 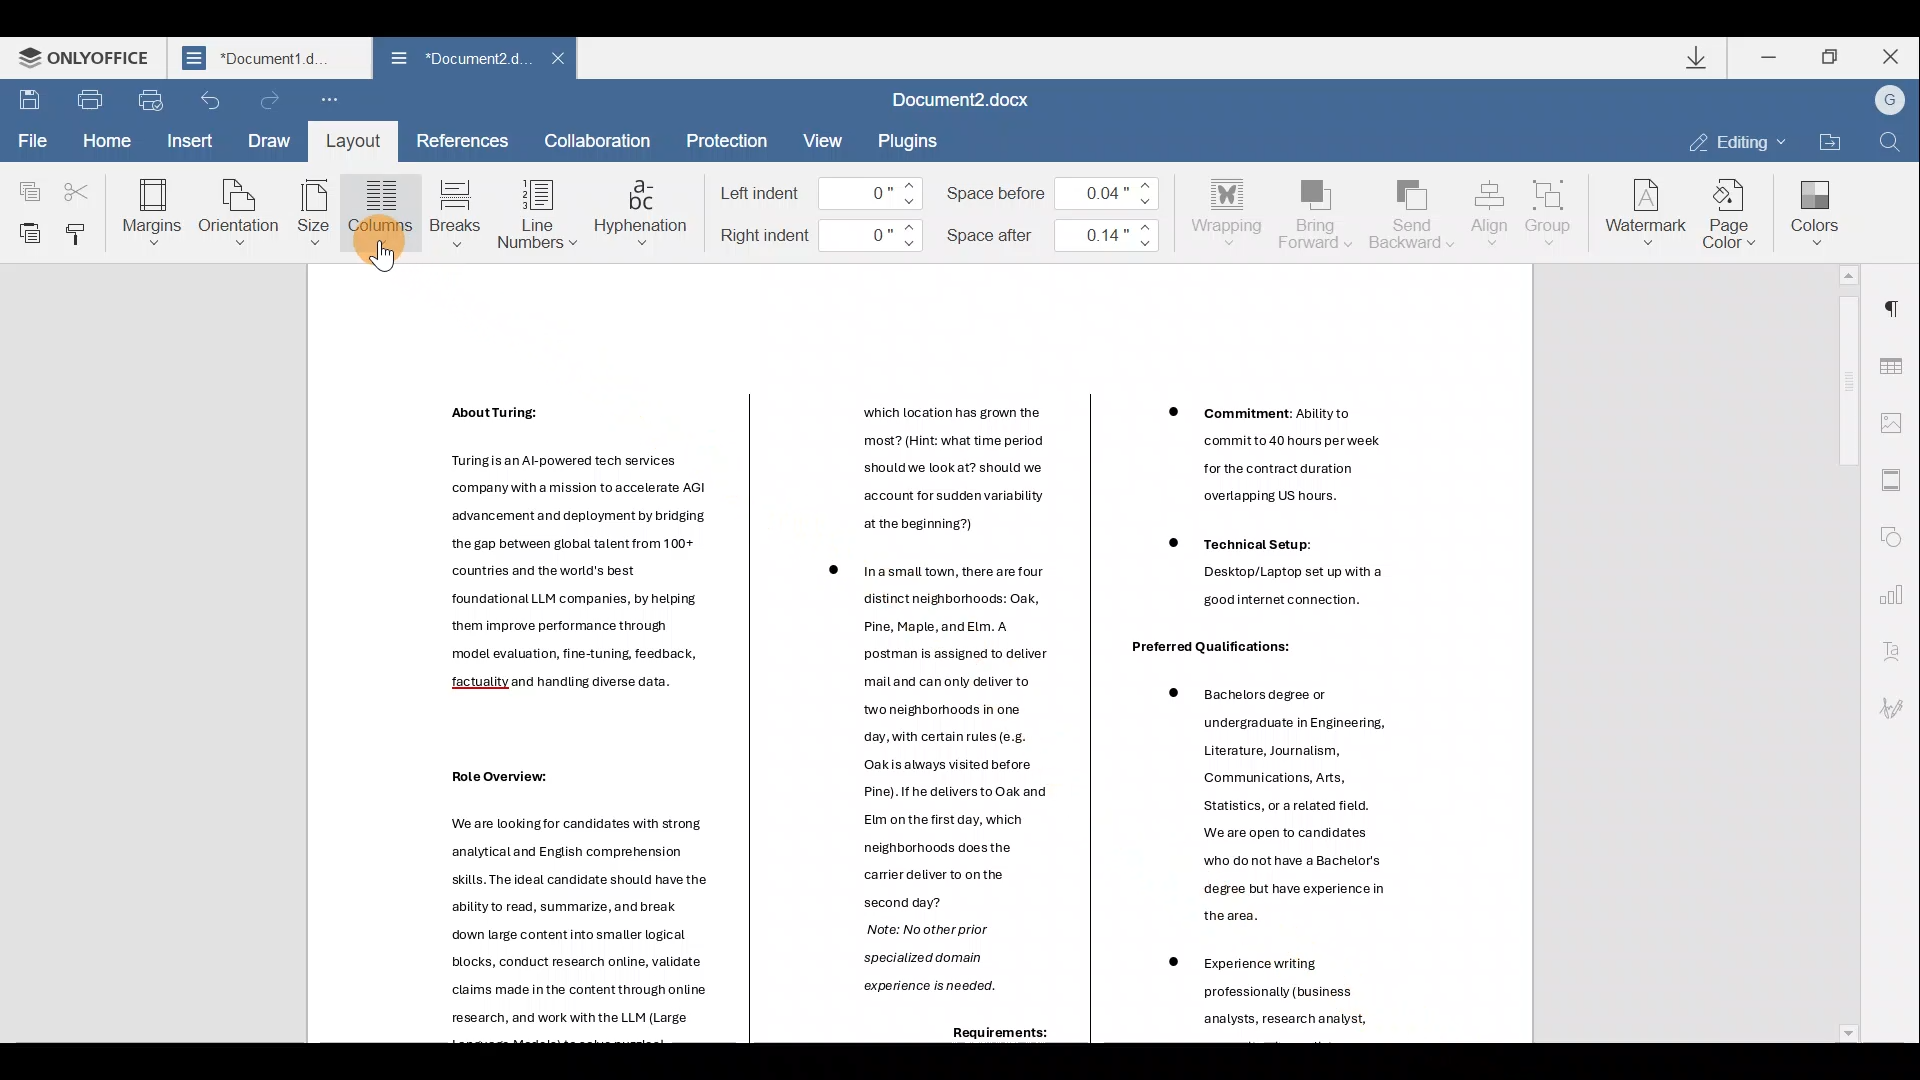 I want to click on Space before, so click(x=1060, y=188).